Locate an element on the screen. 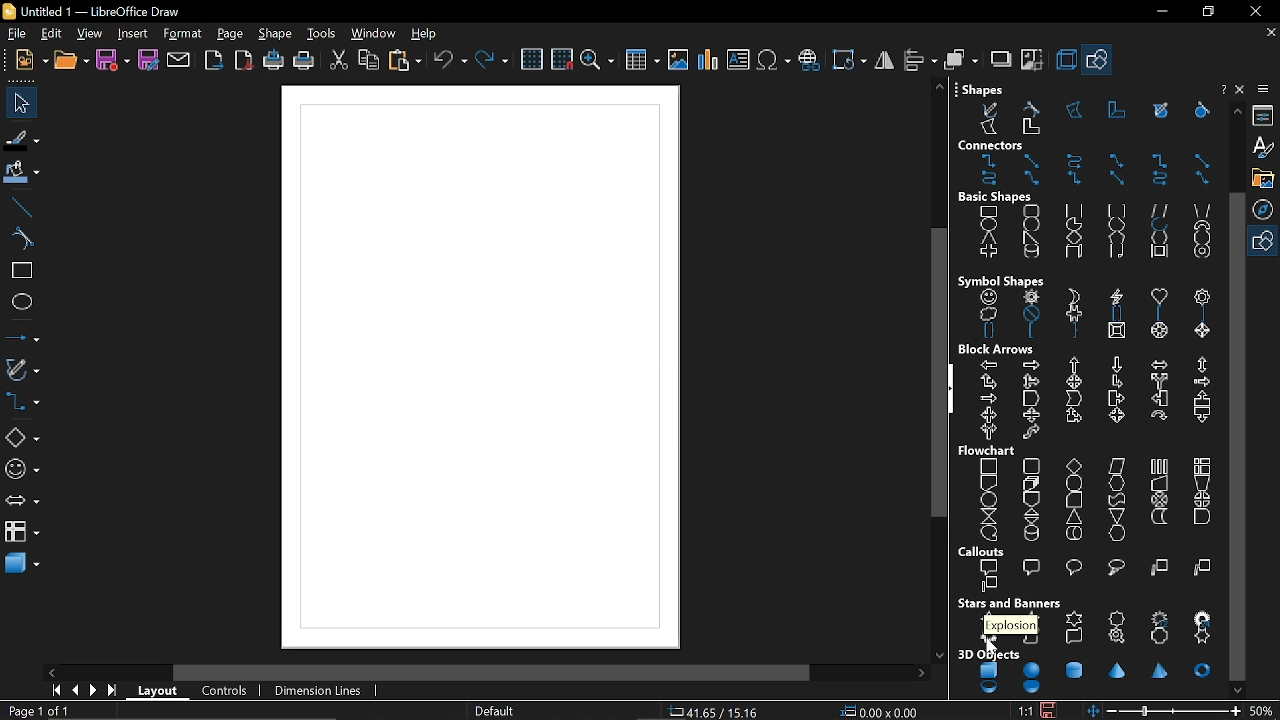  line is located at coordinates (21, 208).